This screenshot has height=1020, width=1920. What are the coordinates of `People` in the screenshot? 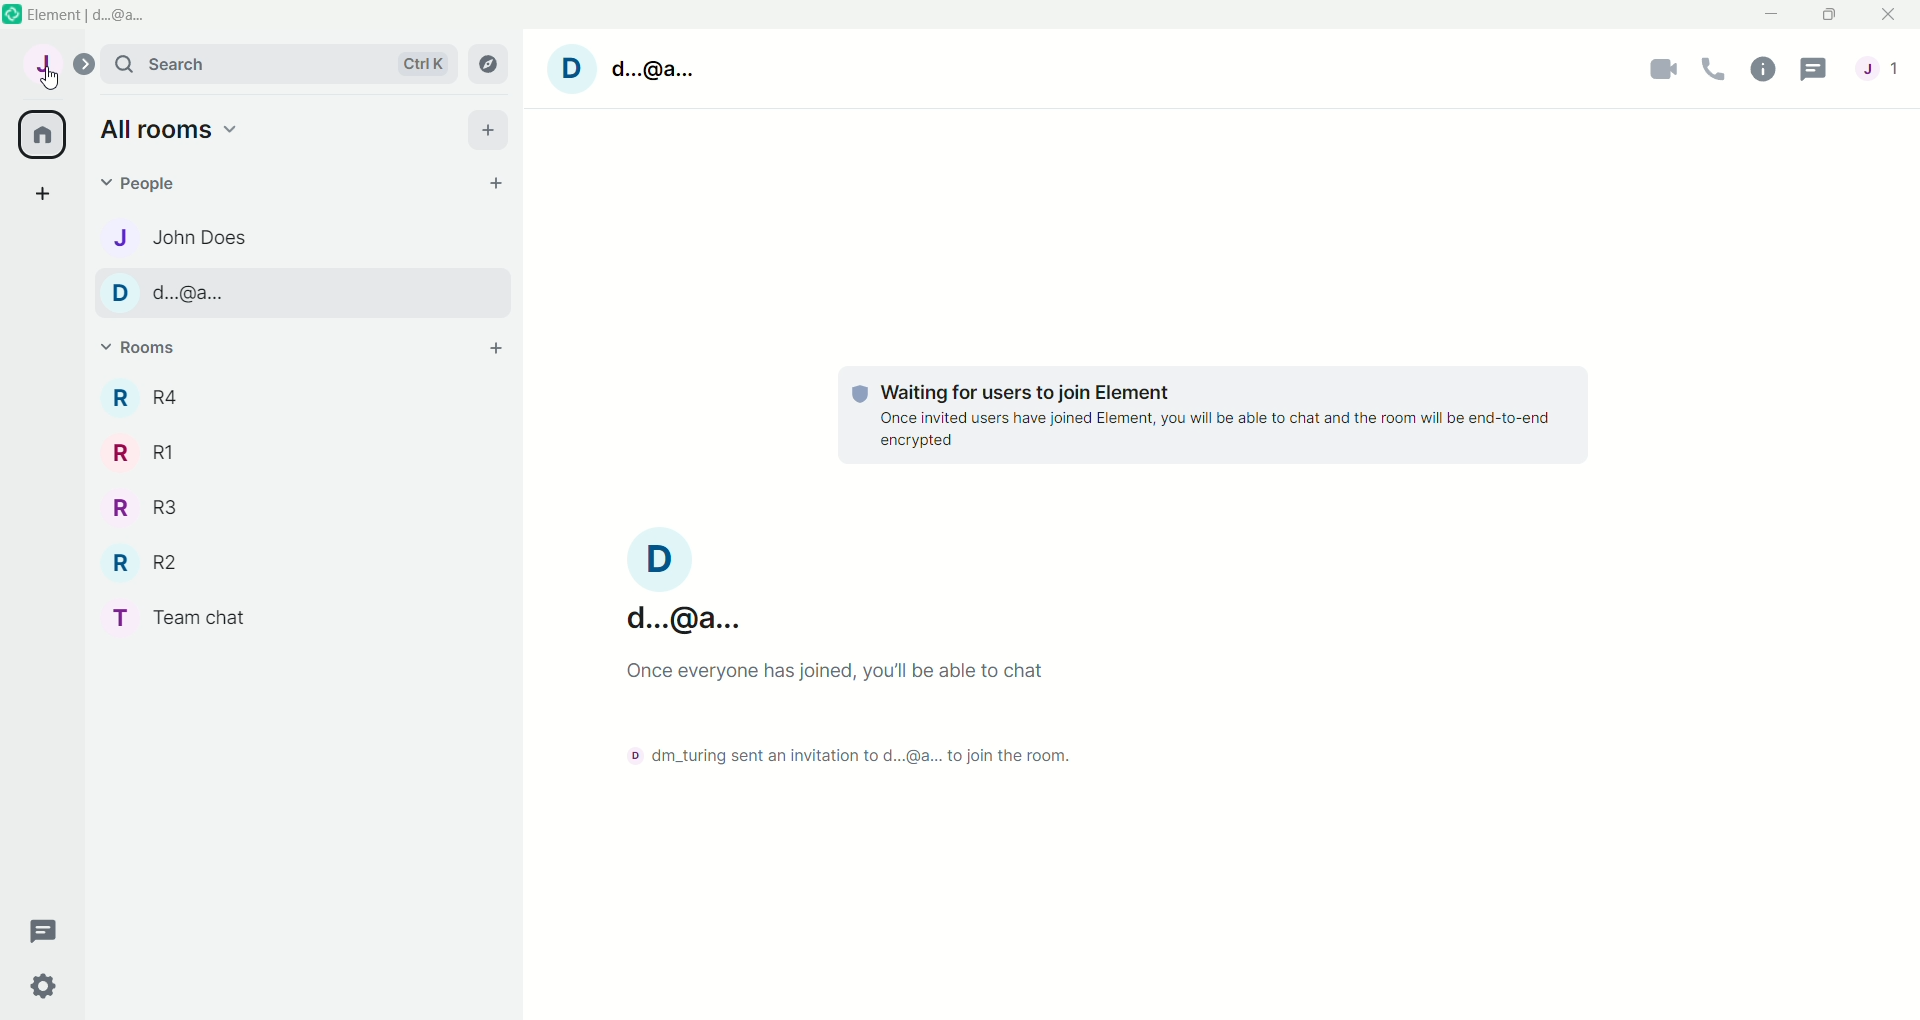 It's located at (1879, 68).